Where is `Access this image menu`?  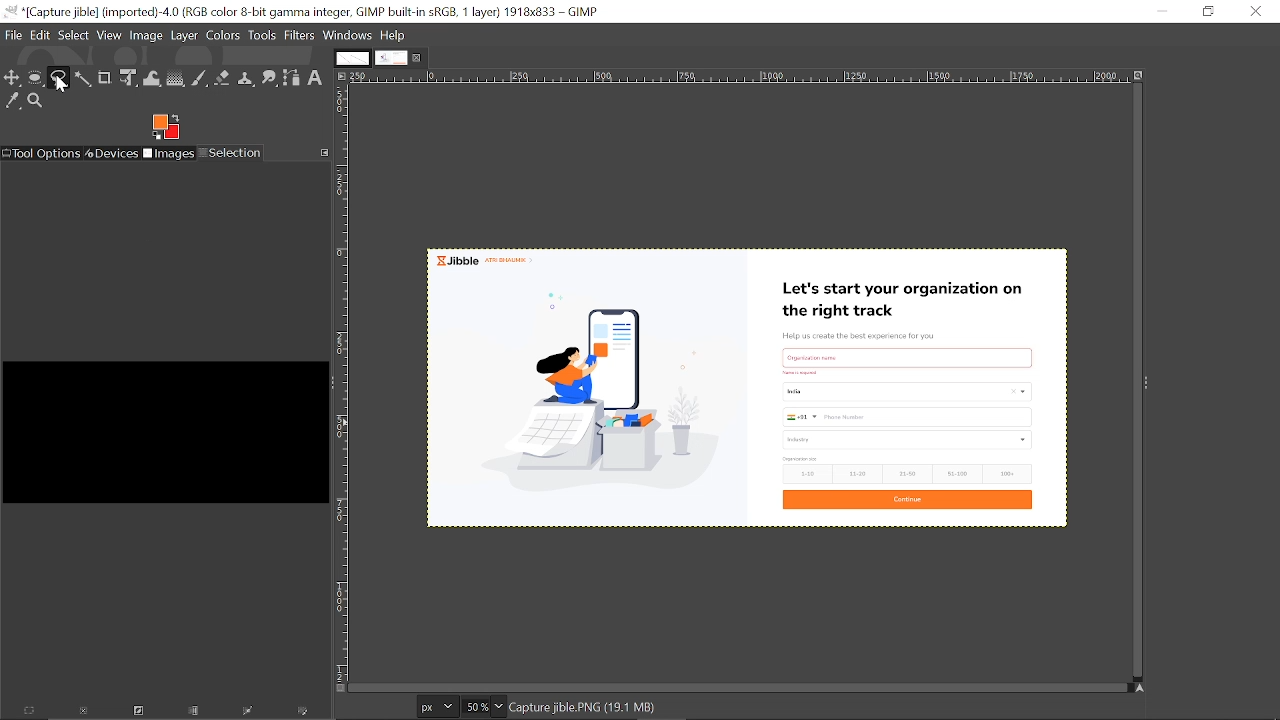 Access this image menu is located at coordinates (342, 77).